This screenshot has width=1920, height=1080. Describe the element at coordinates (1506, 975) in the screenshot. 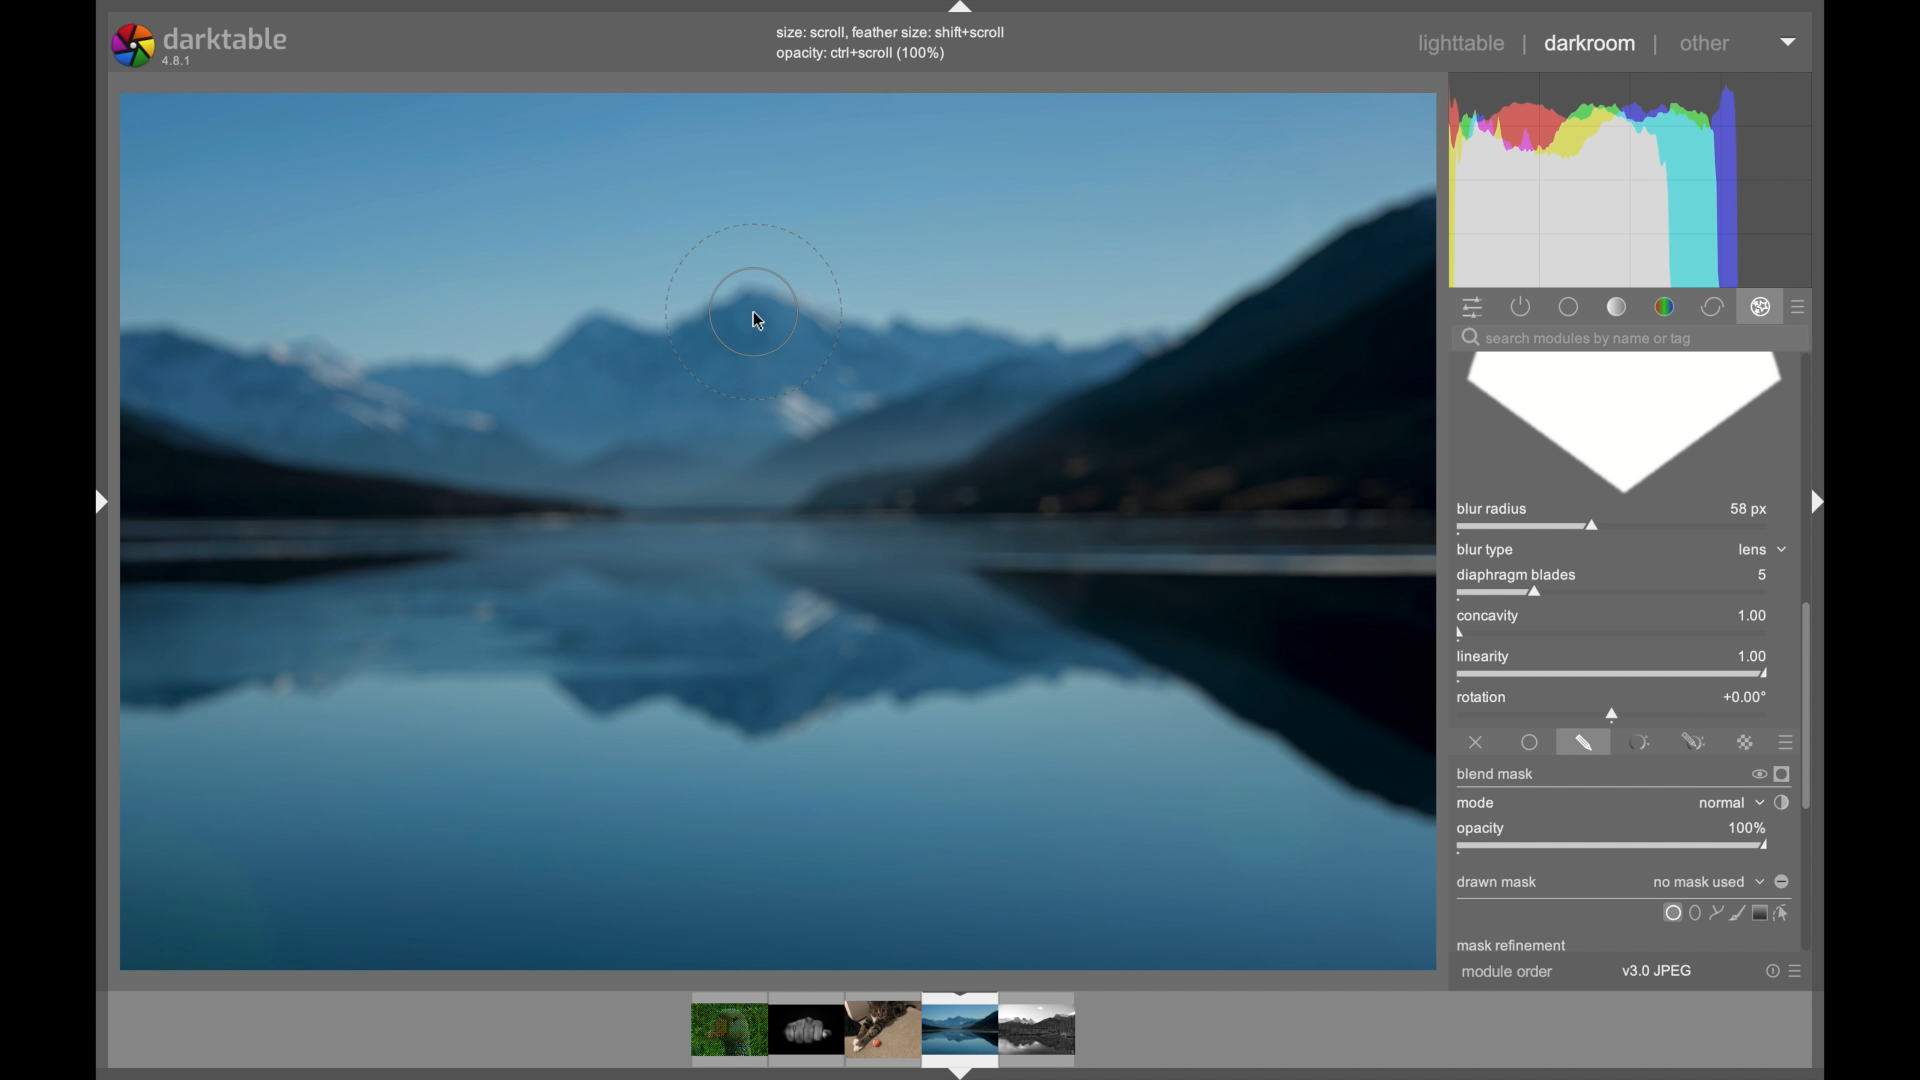

I see `module order` at that location.